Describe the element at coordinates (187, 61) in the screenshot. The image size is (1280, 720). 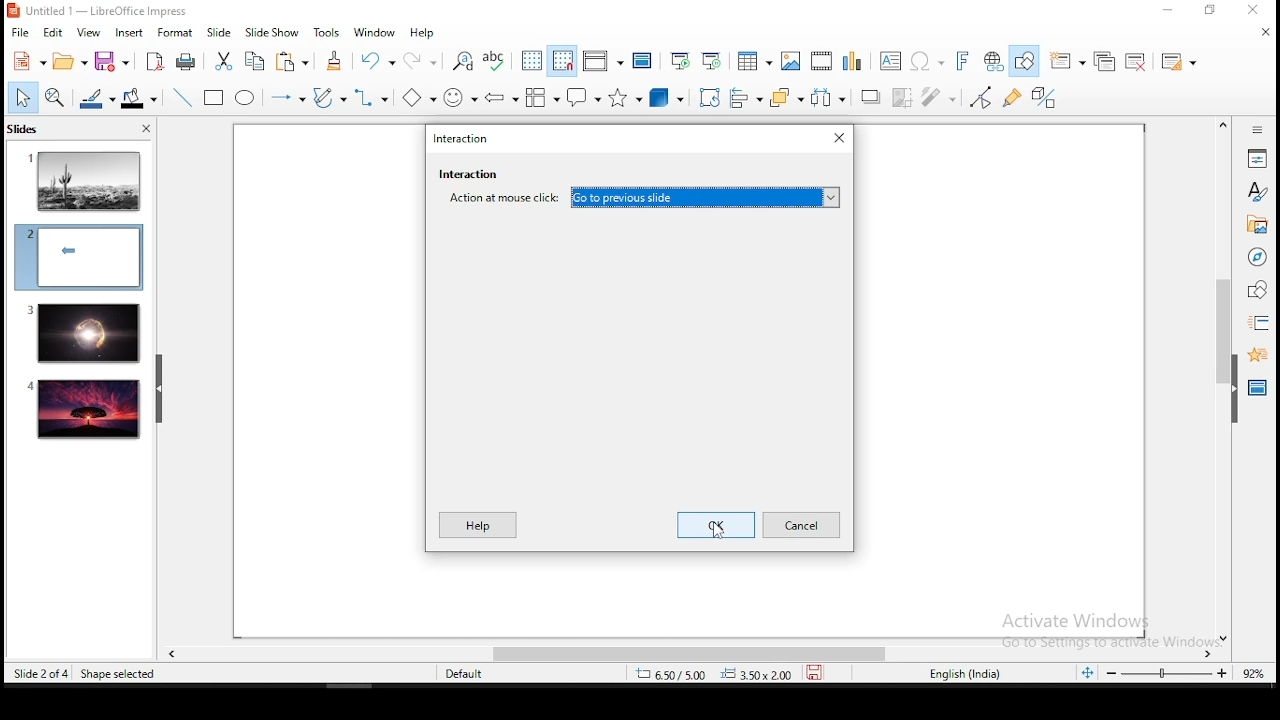
I see `print` at that location.